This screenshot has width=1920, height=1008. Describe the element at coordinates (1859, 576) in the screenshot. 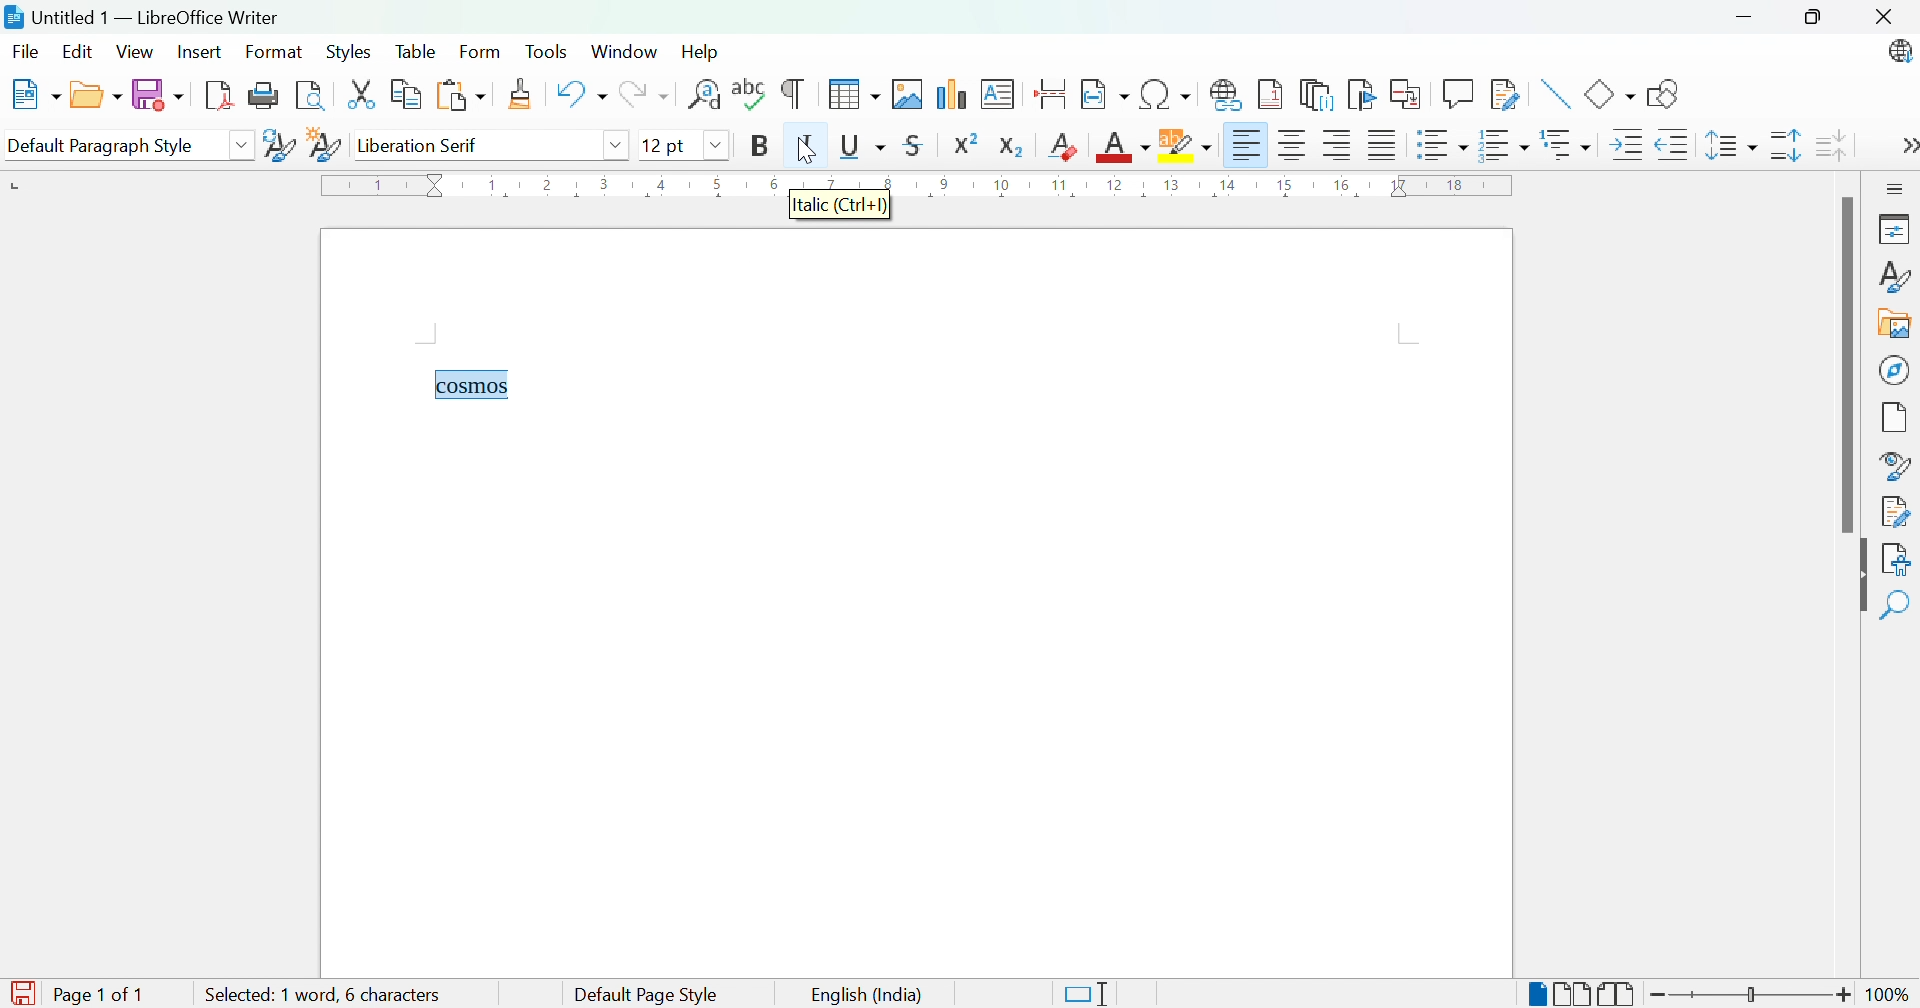

I see `Hide` at that location.